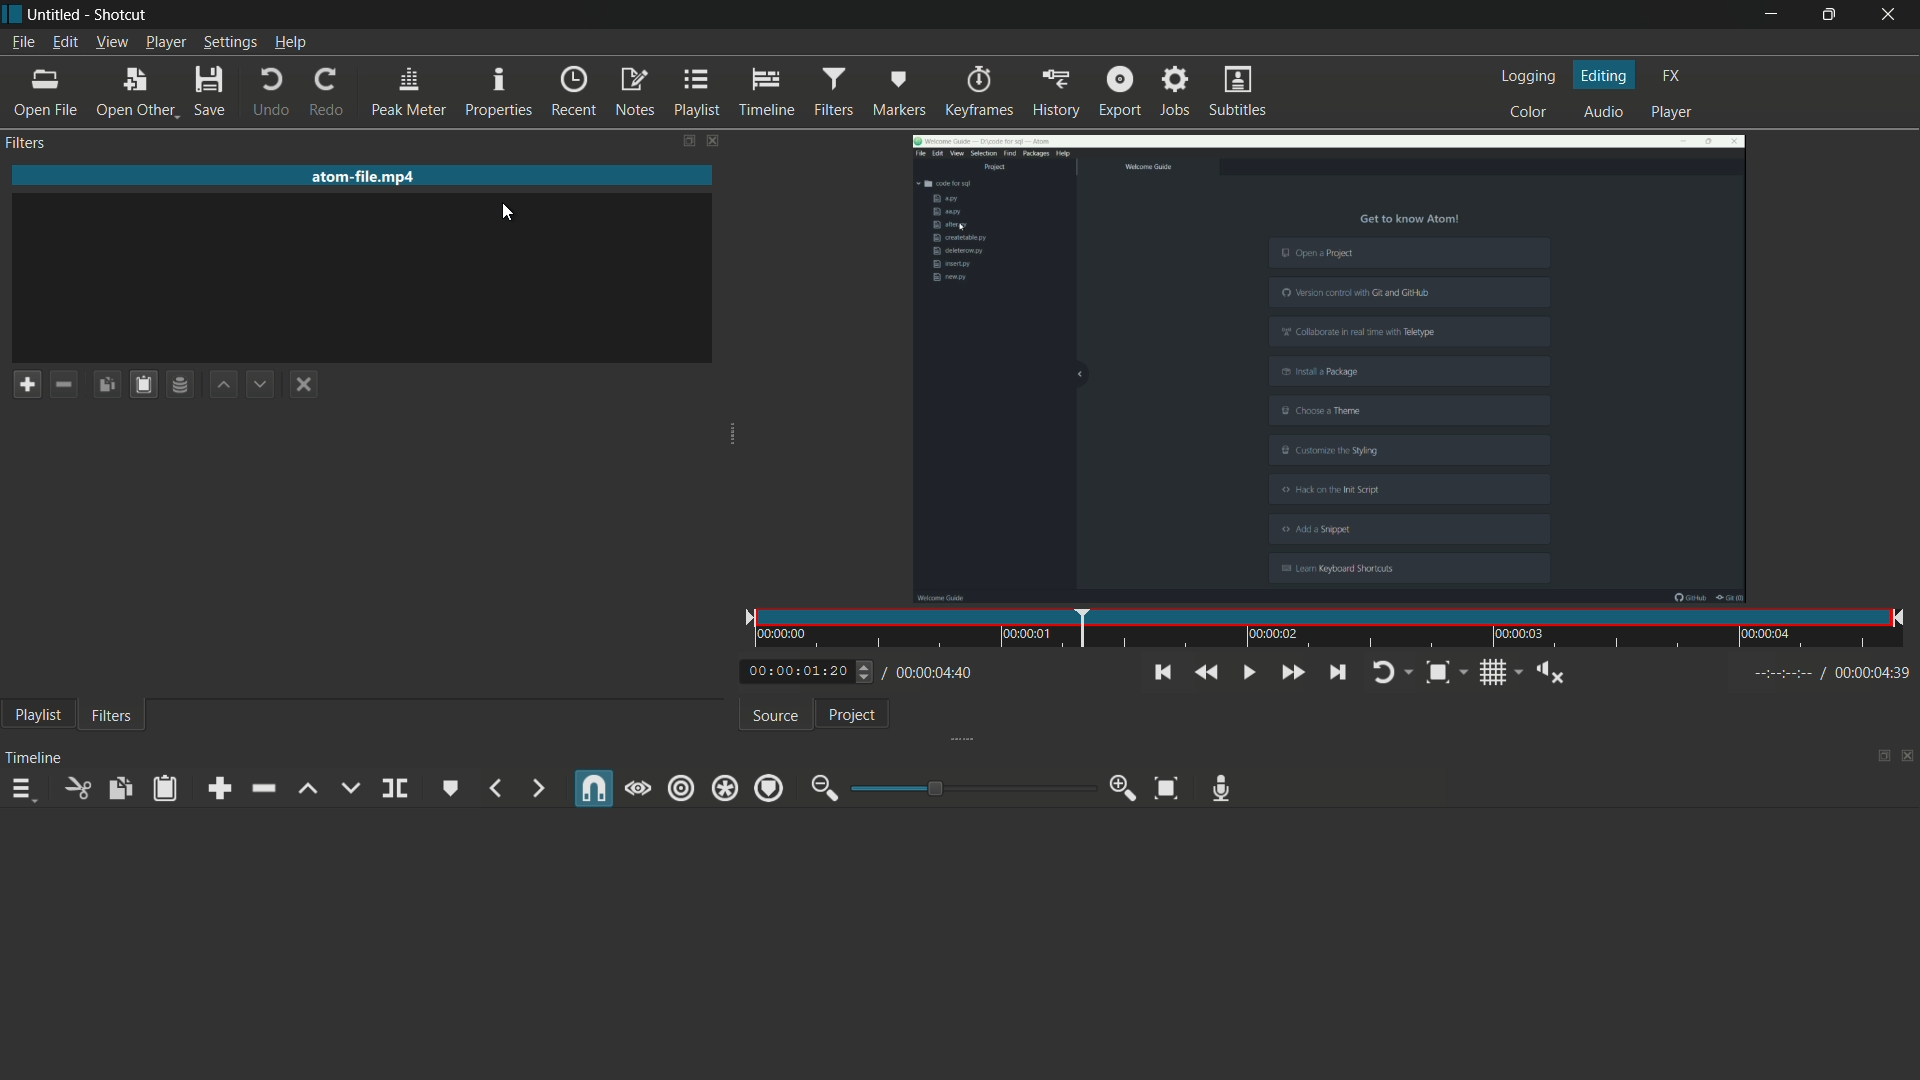 Image resolution: width=1920 pixels, height=1080 pixels. I want to click on ripple delete, so click(262, 789).